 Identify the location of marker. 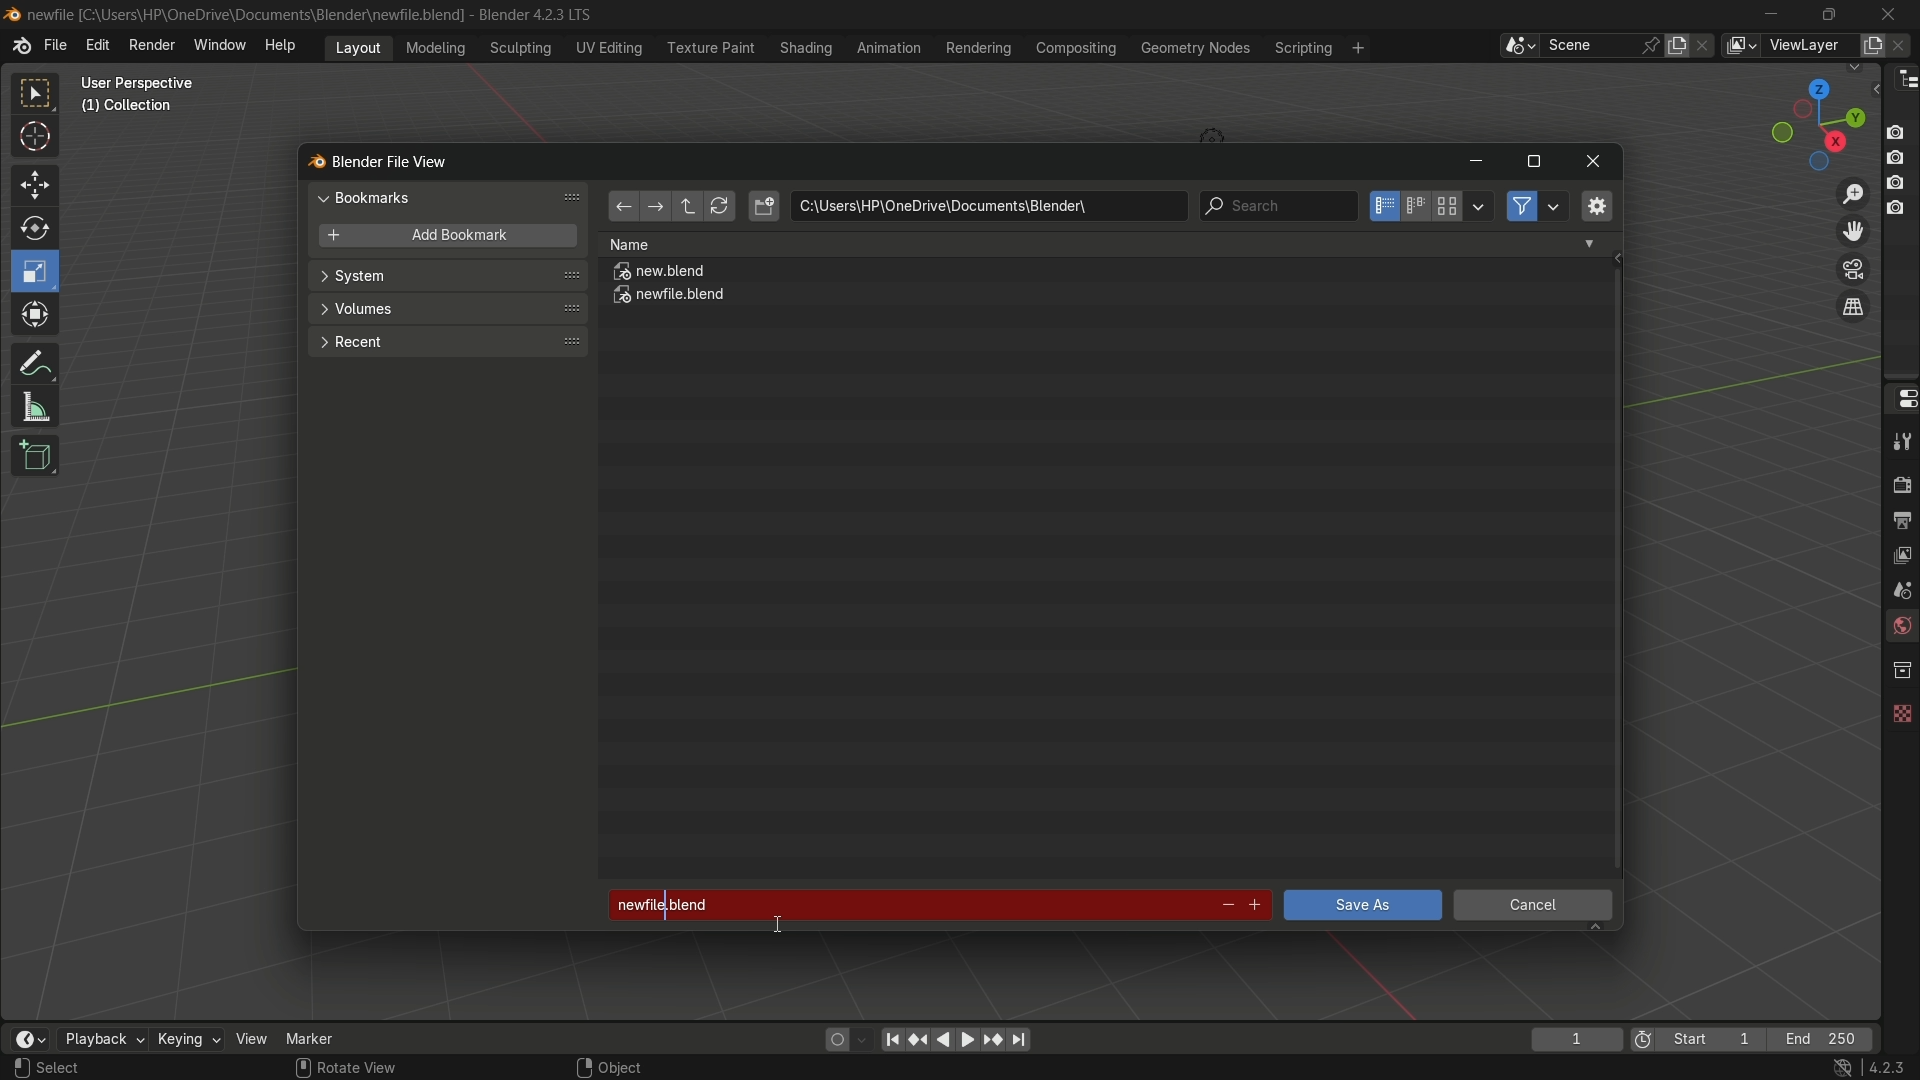
(325, 1037).